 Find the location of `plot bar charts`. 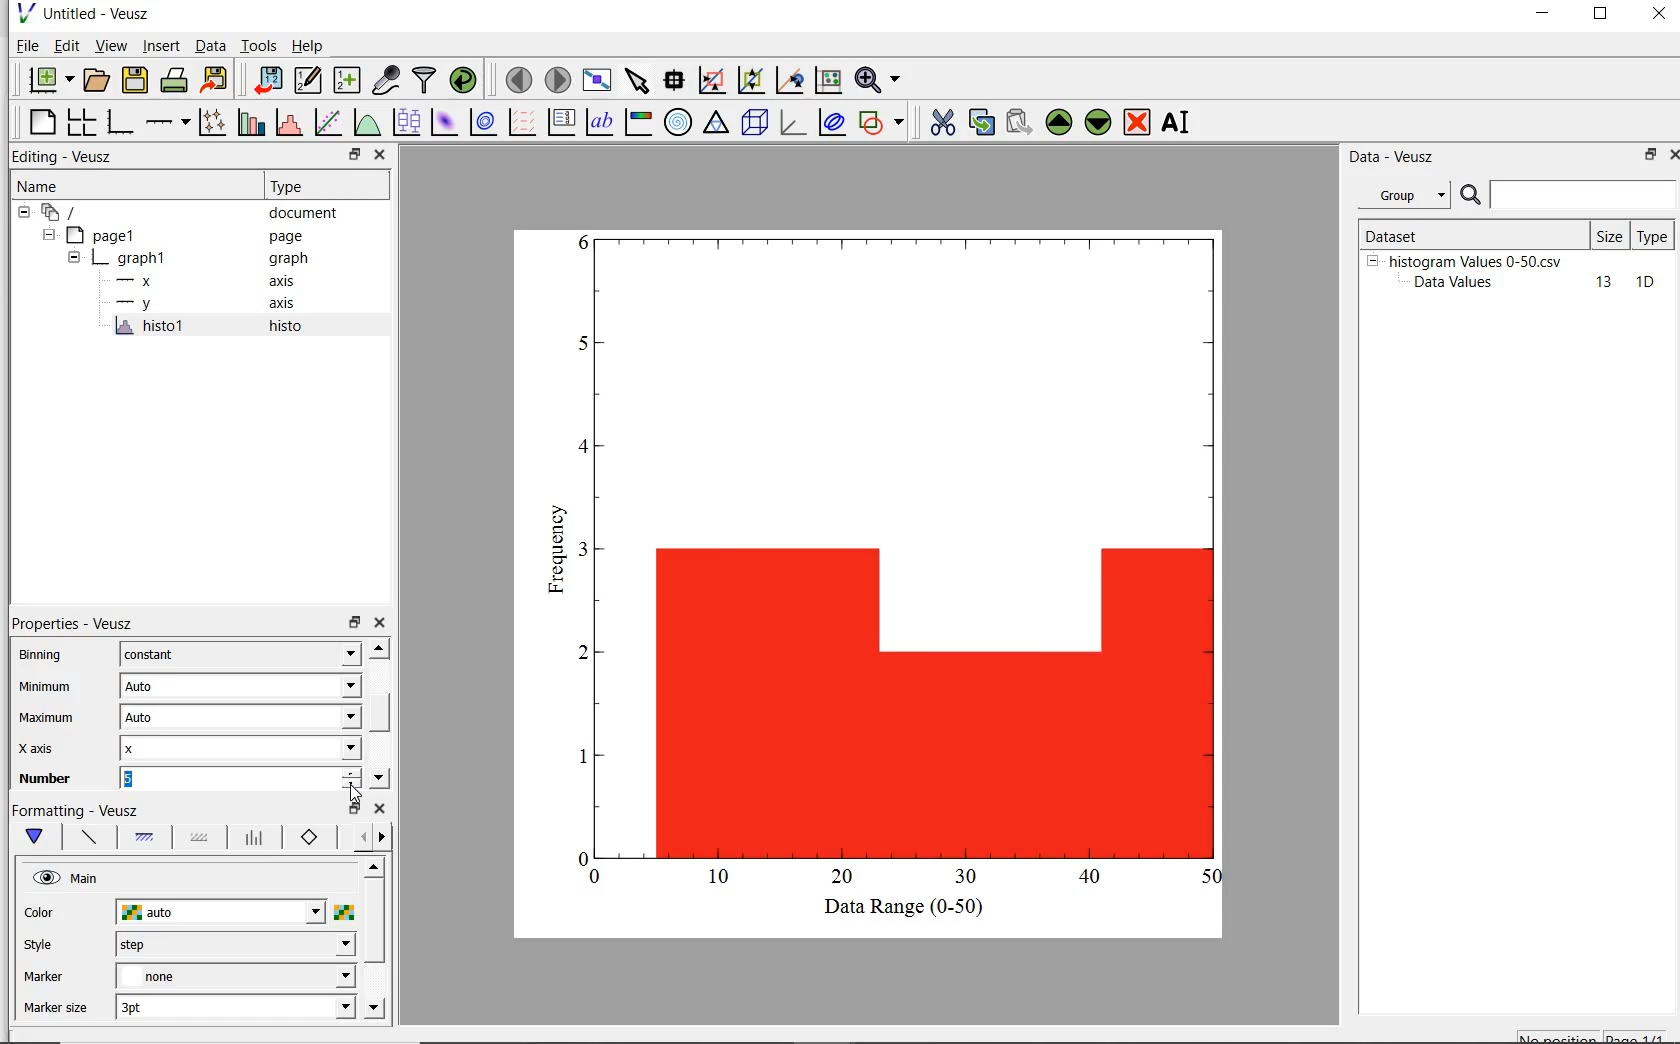

plot bar charts is located at coordinates (251, 121).